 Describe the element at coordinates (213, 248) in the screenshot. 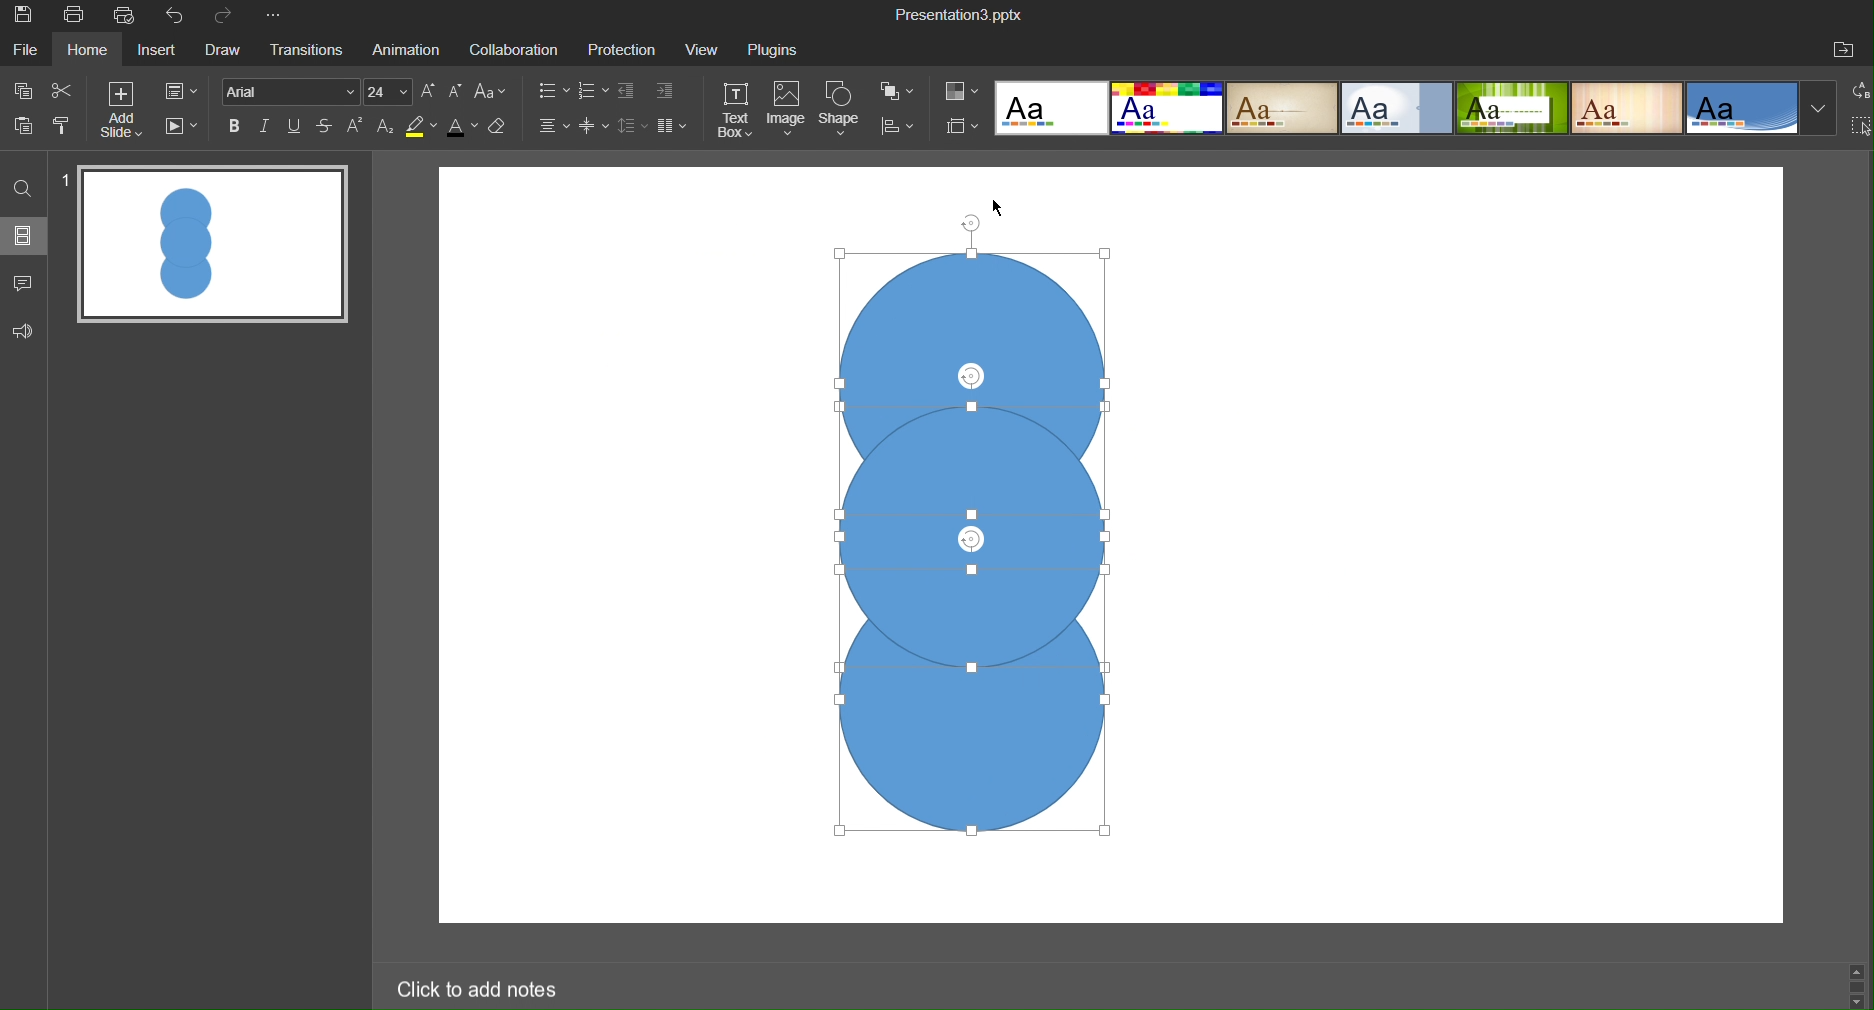

I see `Slide 1` at that location.